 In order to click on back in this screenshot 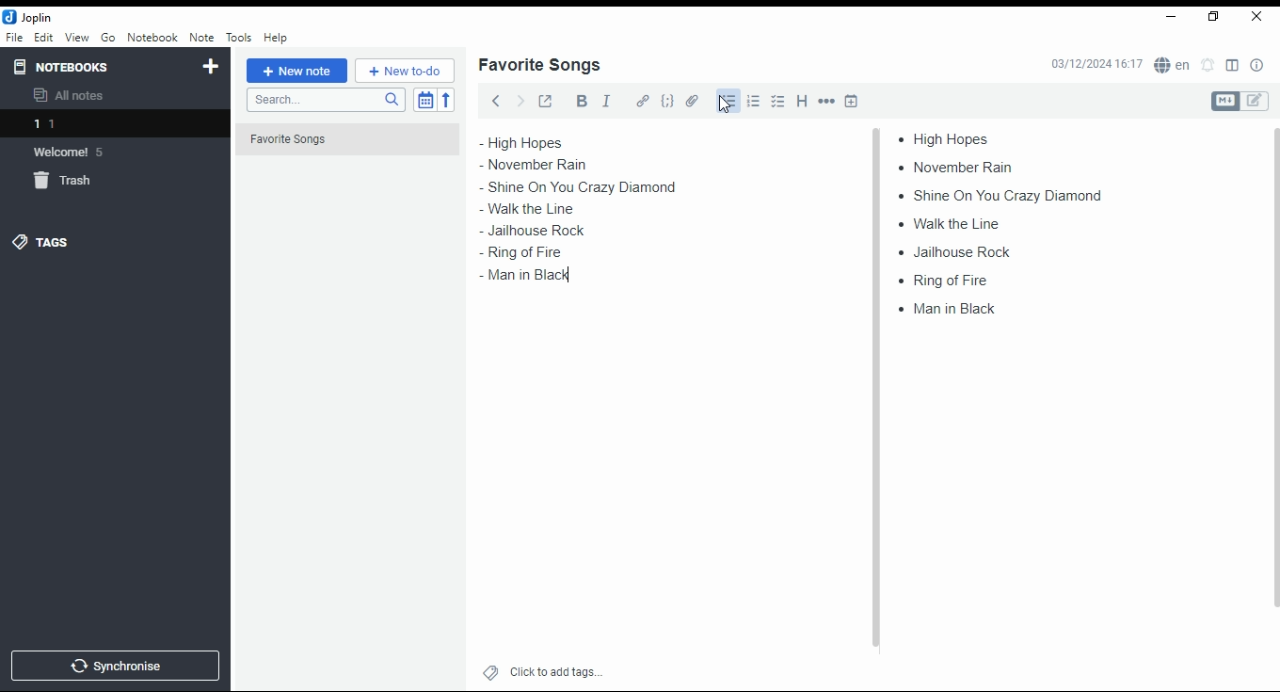, I will do `click(496, 100)`.